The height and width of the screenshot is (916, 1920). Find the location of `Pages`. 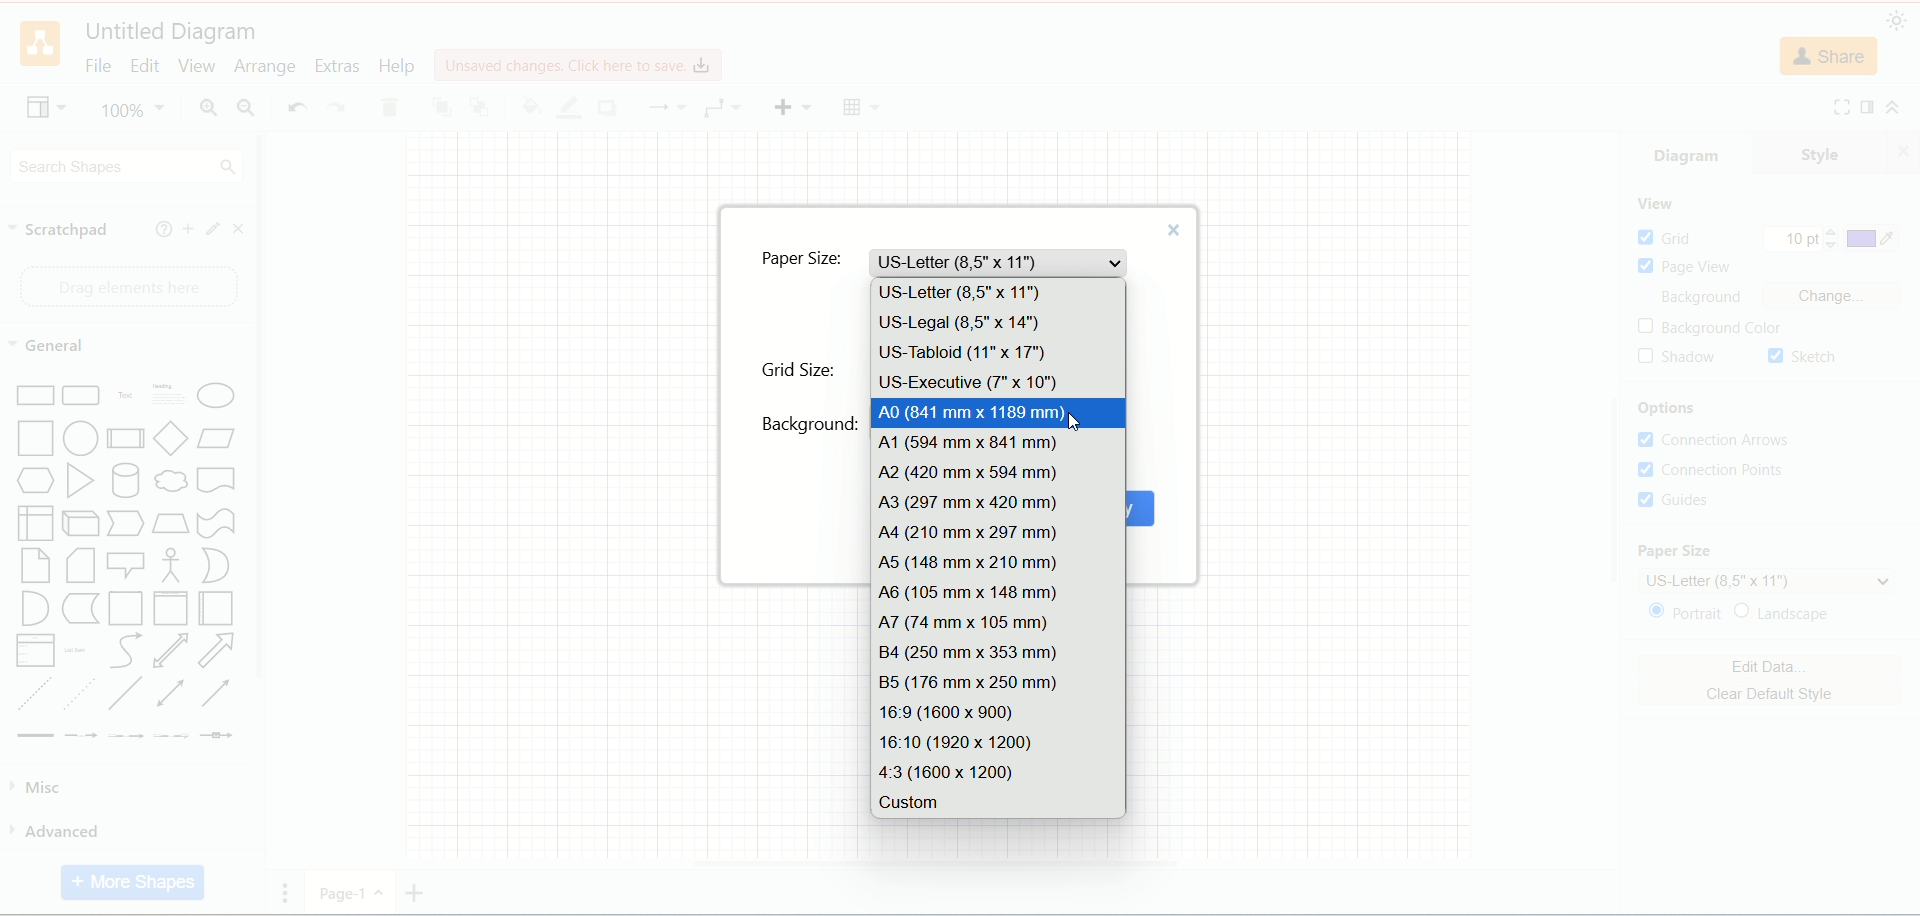

Pages is located at coordinates (290, 898).